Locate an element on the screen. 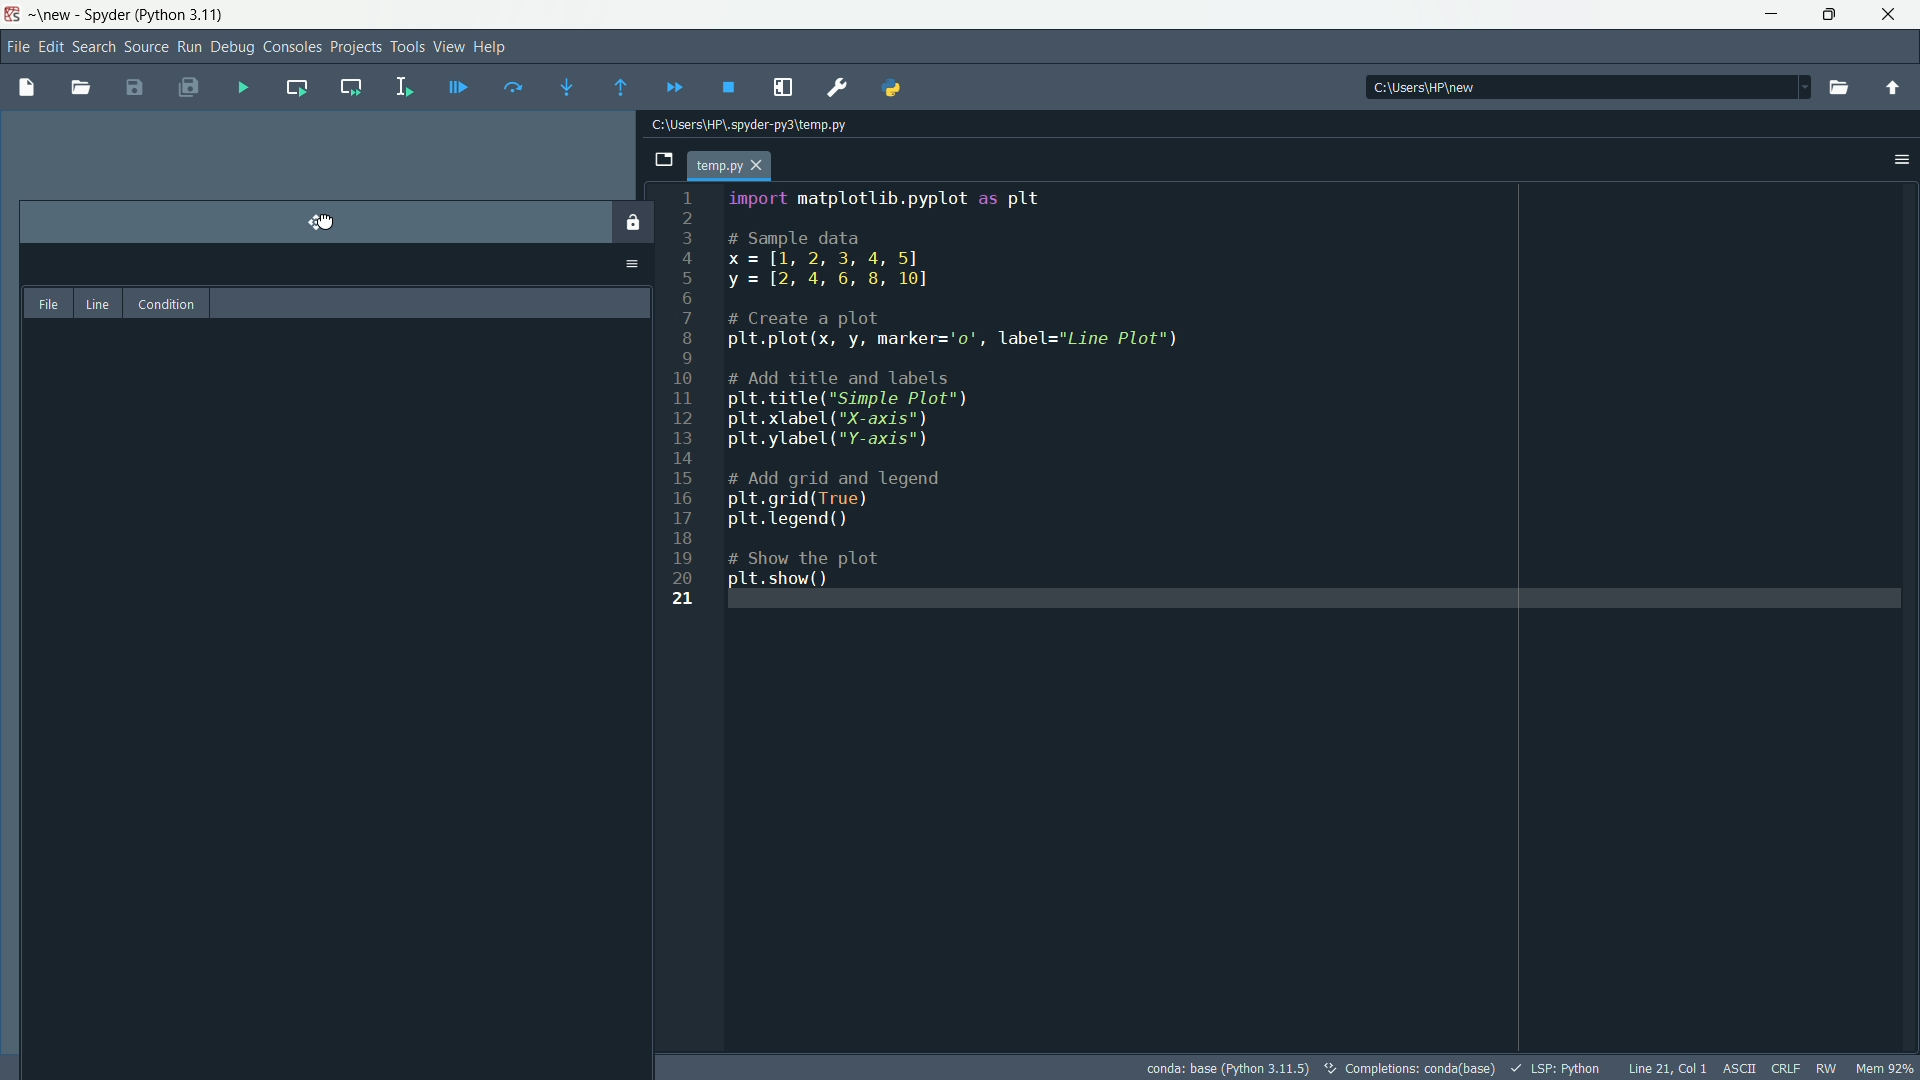  continue execution untill function is located at coordinates (614, 81).